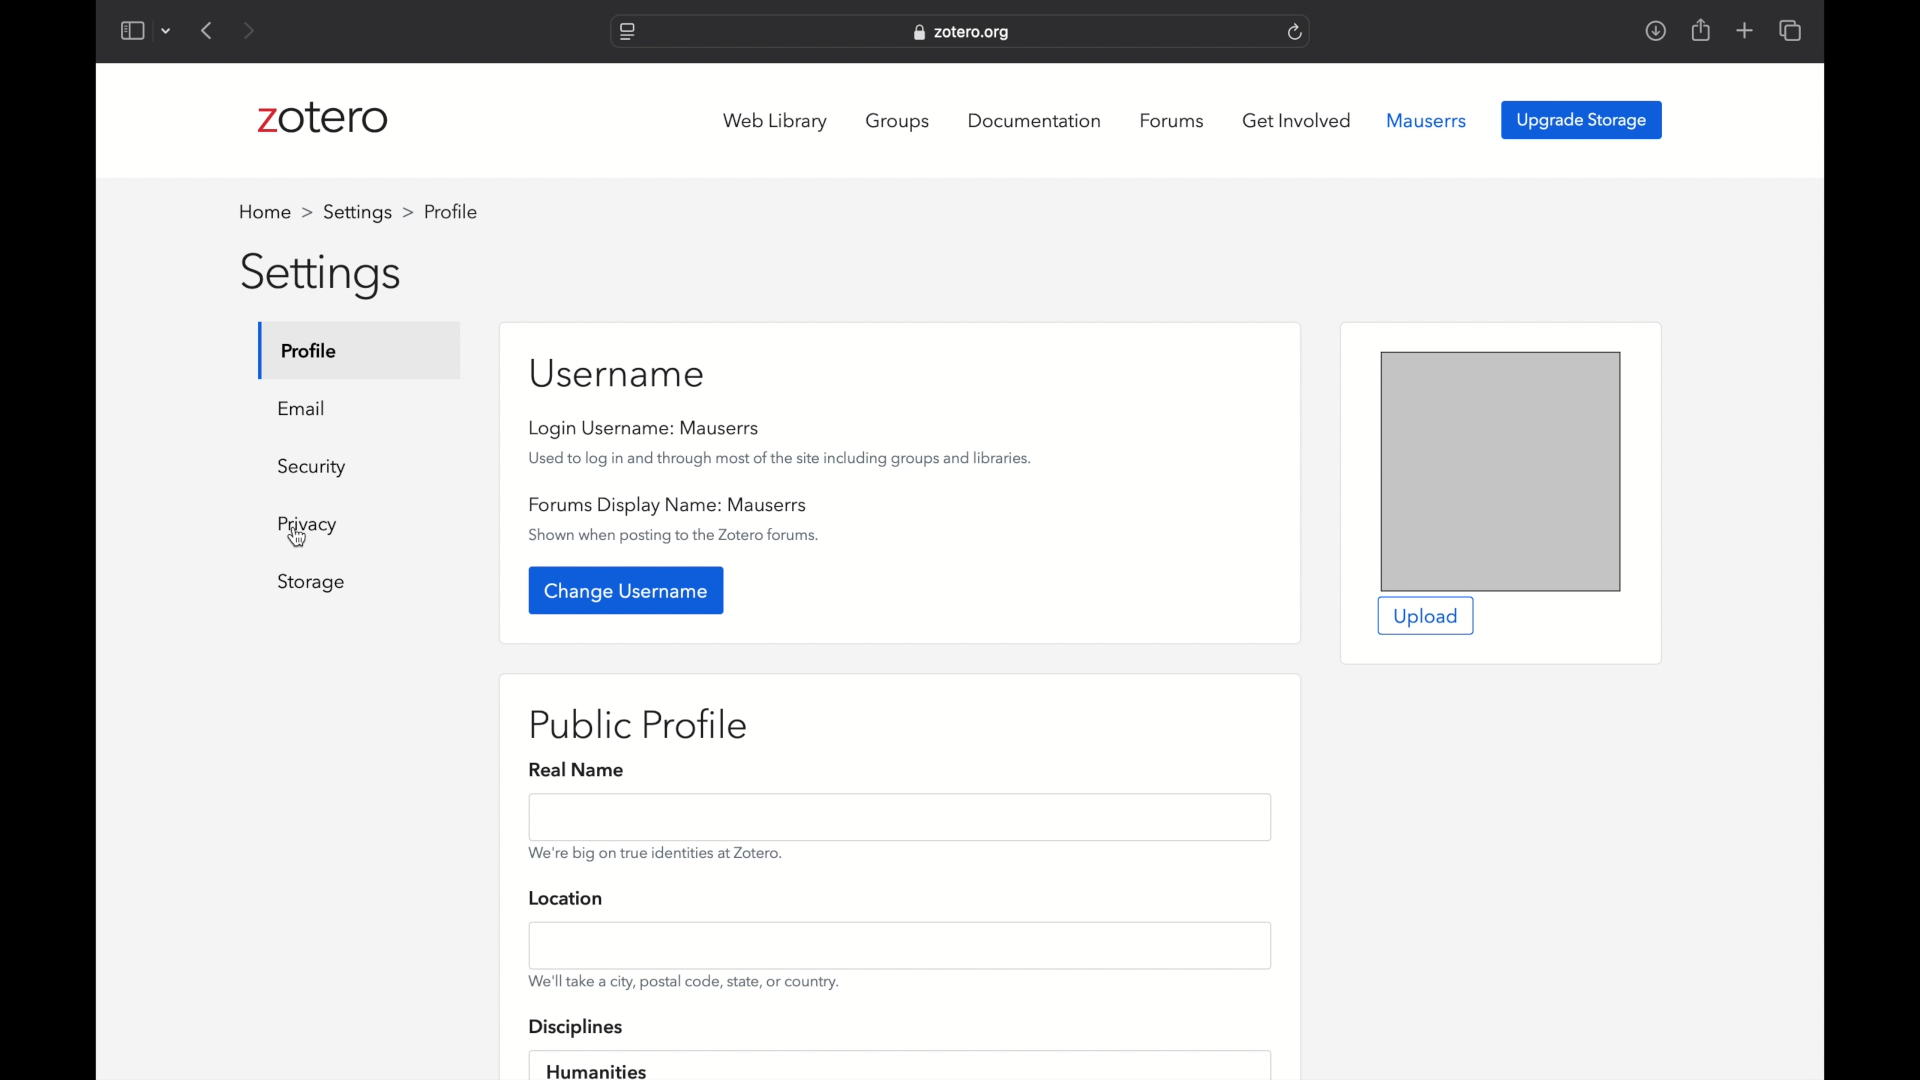 Image resolution: width=1920 pixels, height=1080 pixels. Describe the element at coordinates (131, 30) in the screenshot. I see `show sidebar` at that location.